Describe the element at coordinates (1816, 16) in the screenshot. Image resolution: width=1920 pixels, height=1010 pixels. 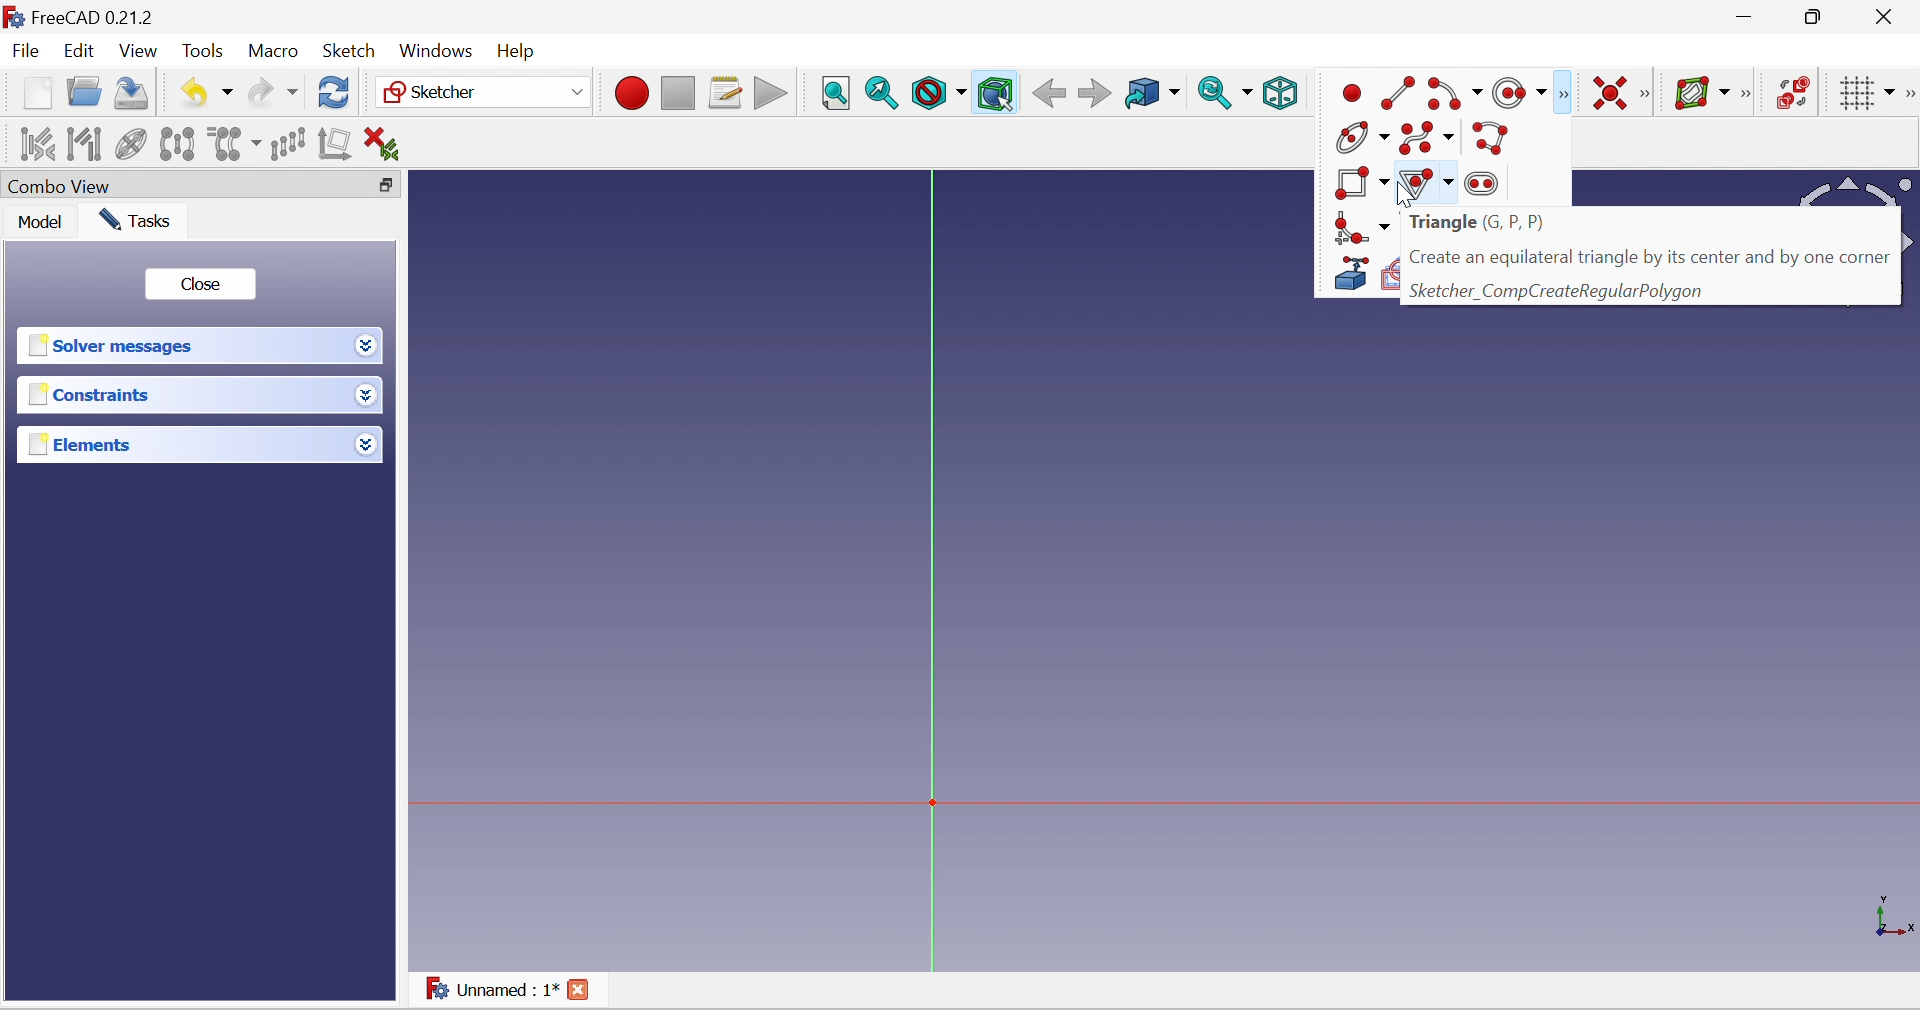
I see `maximize` at that location.